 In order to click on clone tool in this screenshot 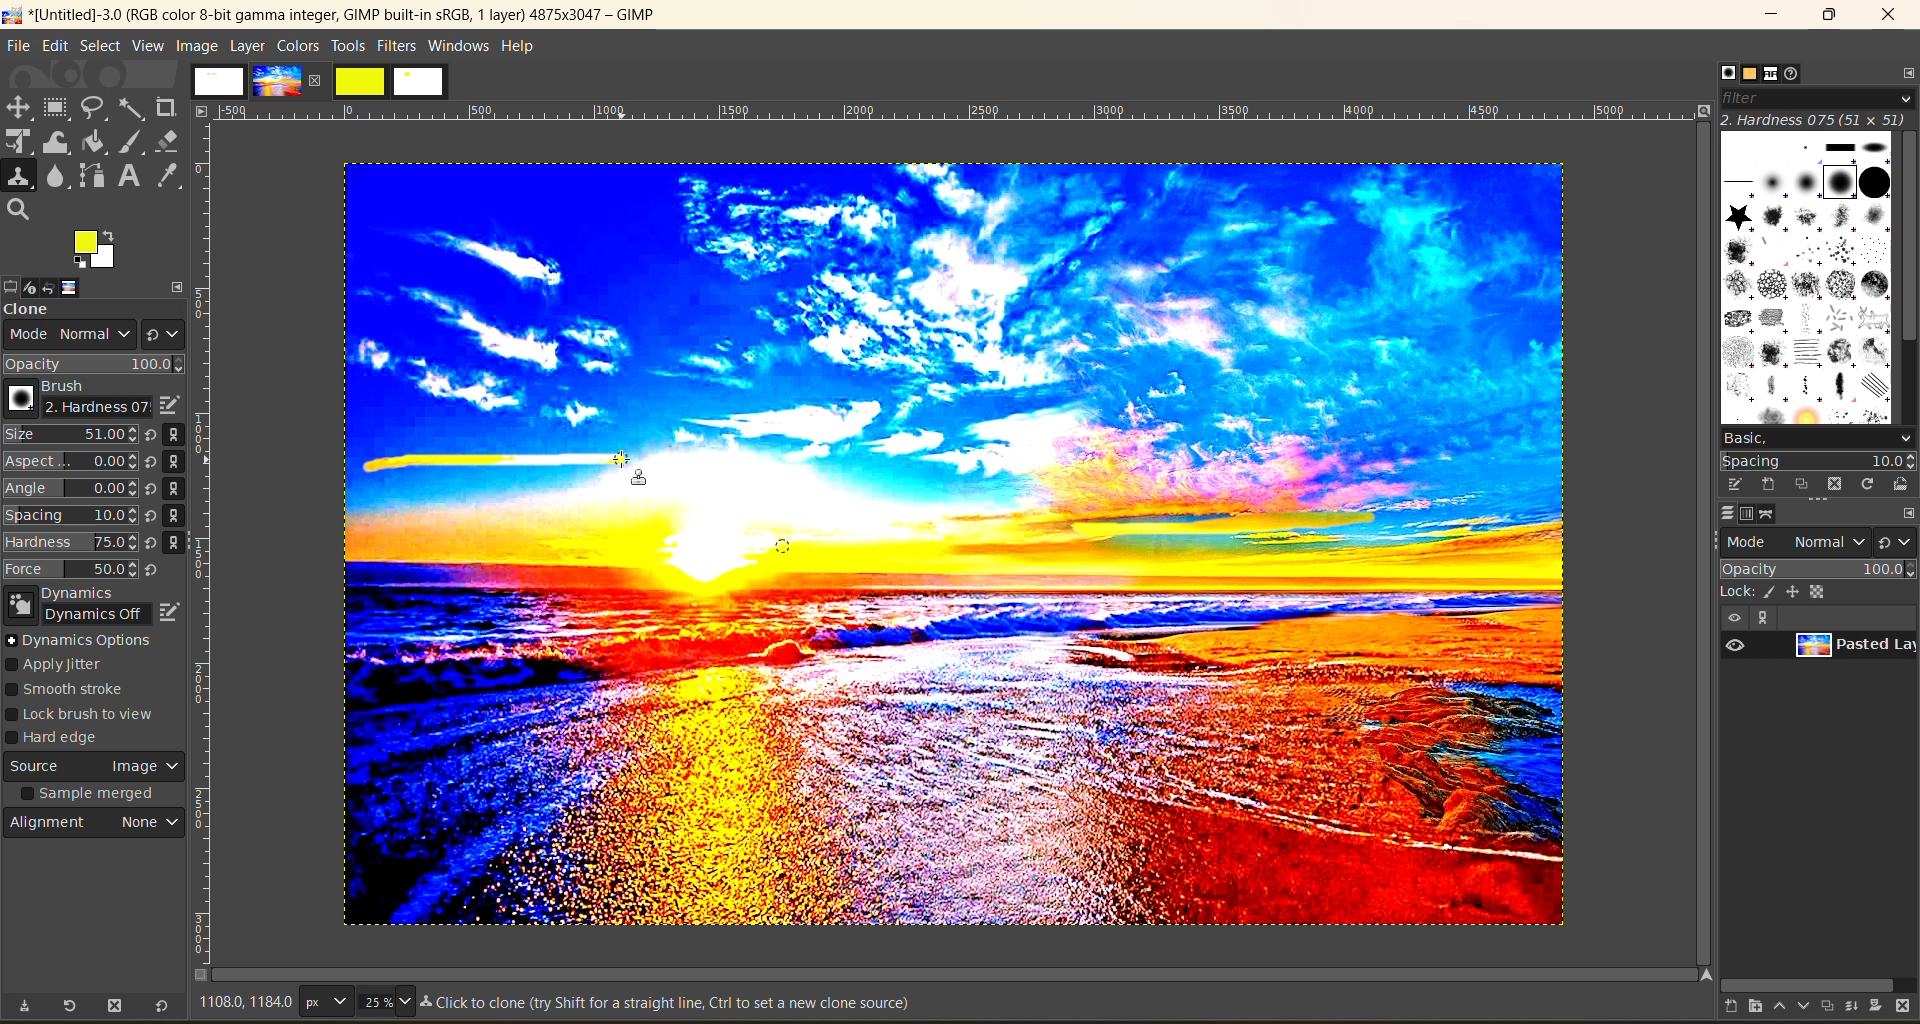, I will do `click(19, 177)`.